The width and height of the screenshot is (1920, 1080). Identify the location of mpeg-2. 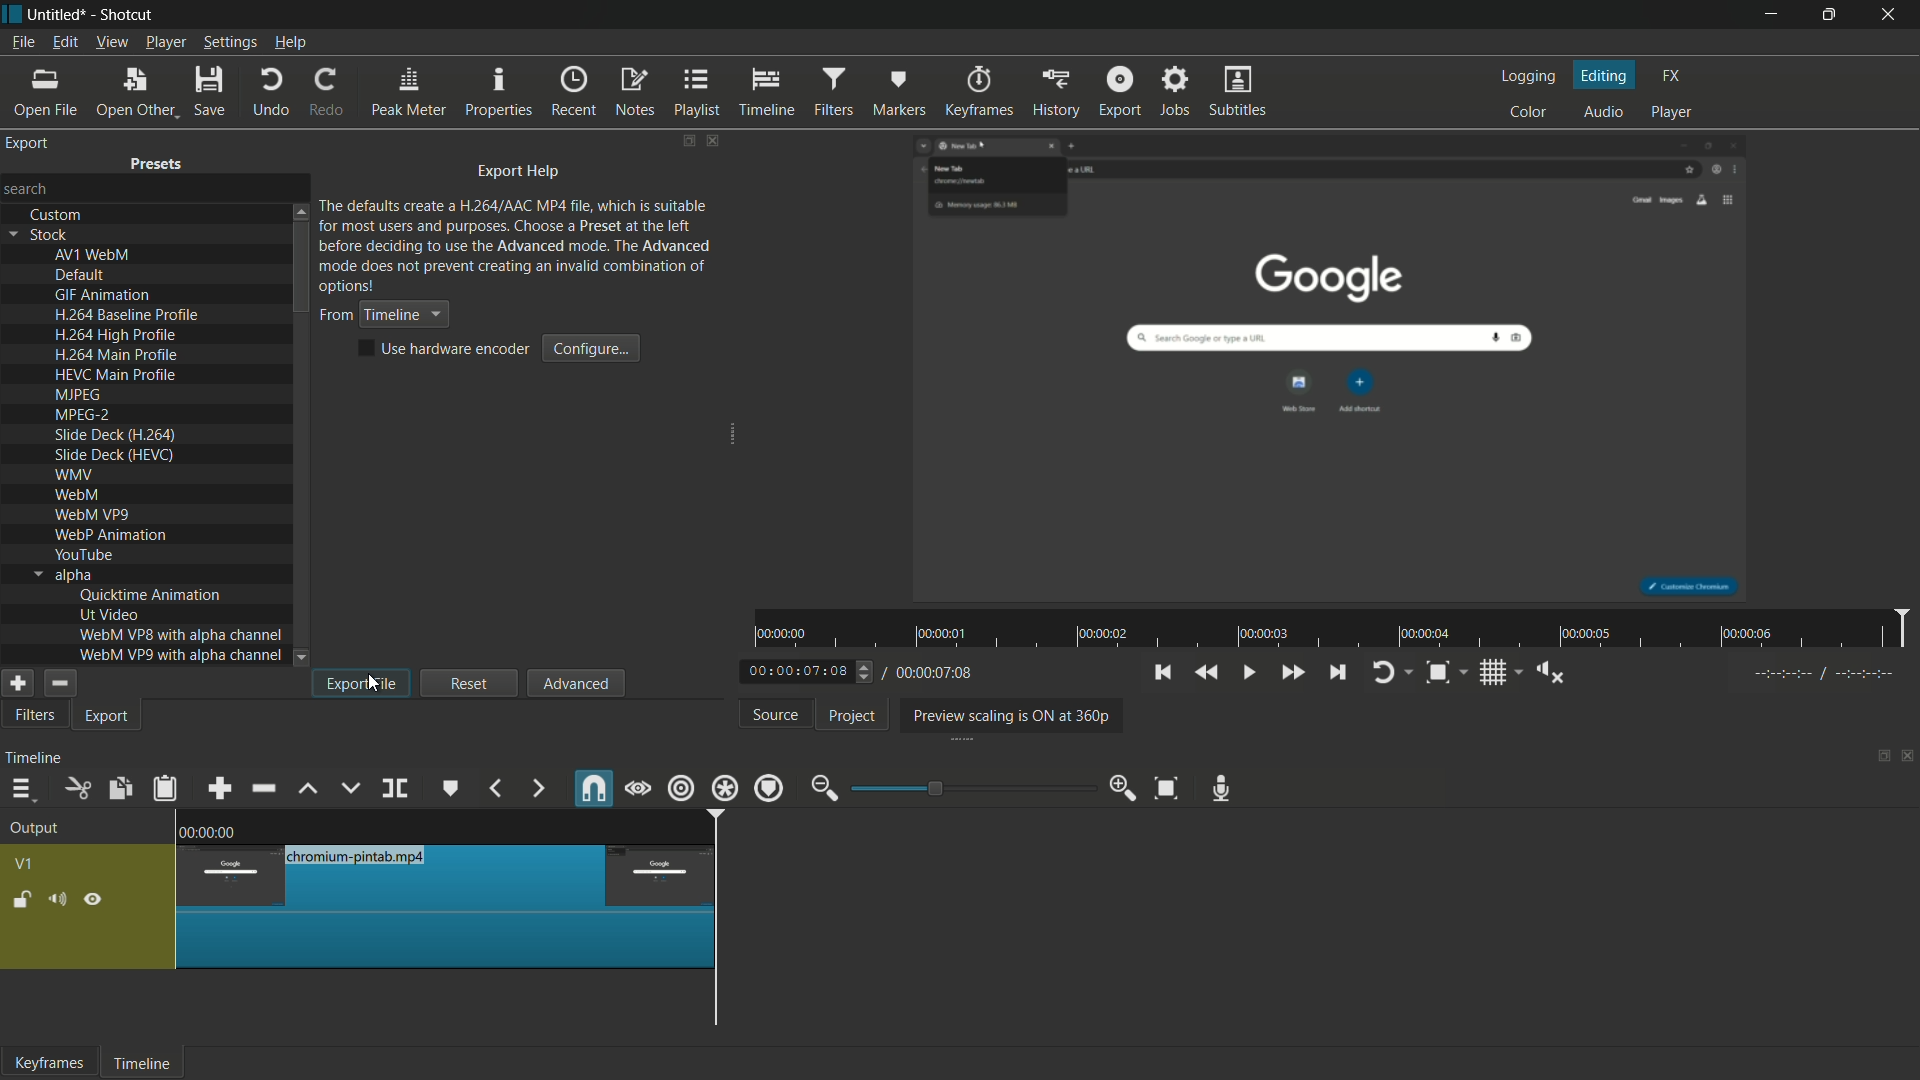
(79, 415).